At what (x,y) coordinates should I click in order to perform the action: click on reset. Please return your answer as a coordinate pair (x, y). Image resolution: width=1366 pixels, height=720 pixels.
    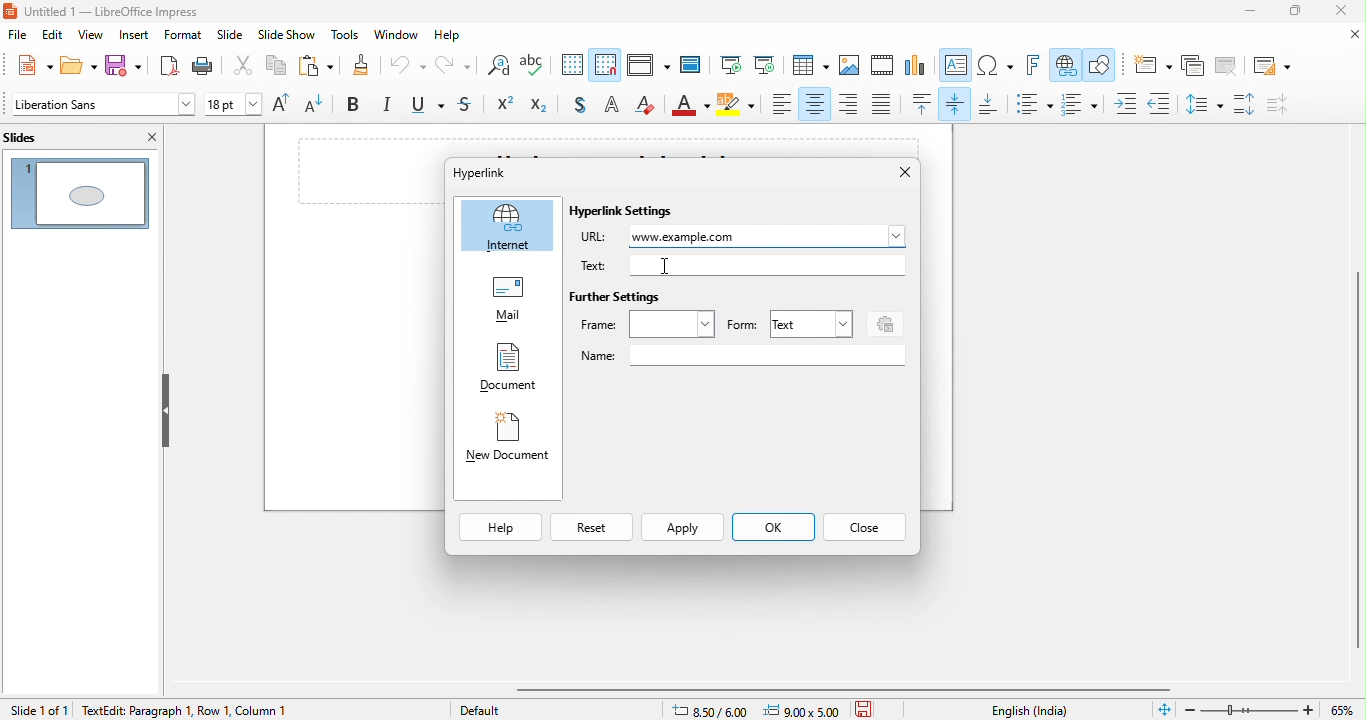
    Looking at the image, I should click on (590, 529).